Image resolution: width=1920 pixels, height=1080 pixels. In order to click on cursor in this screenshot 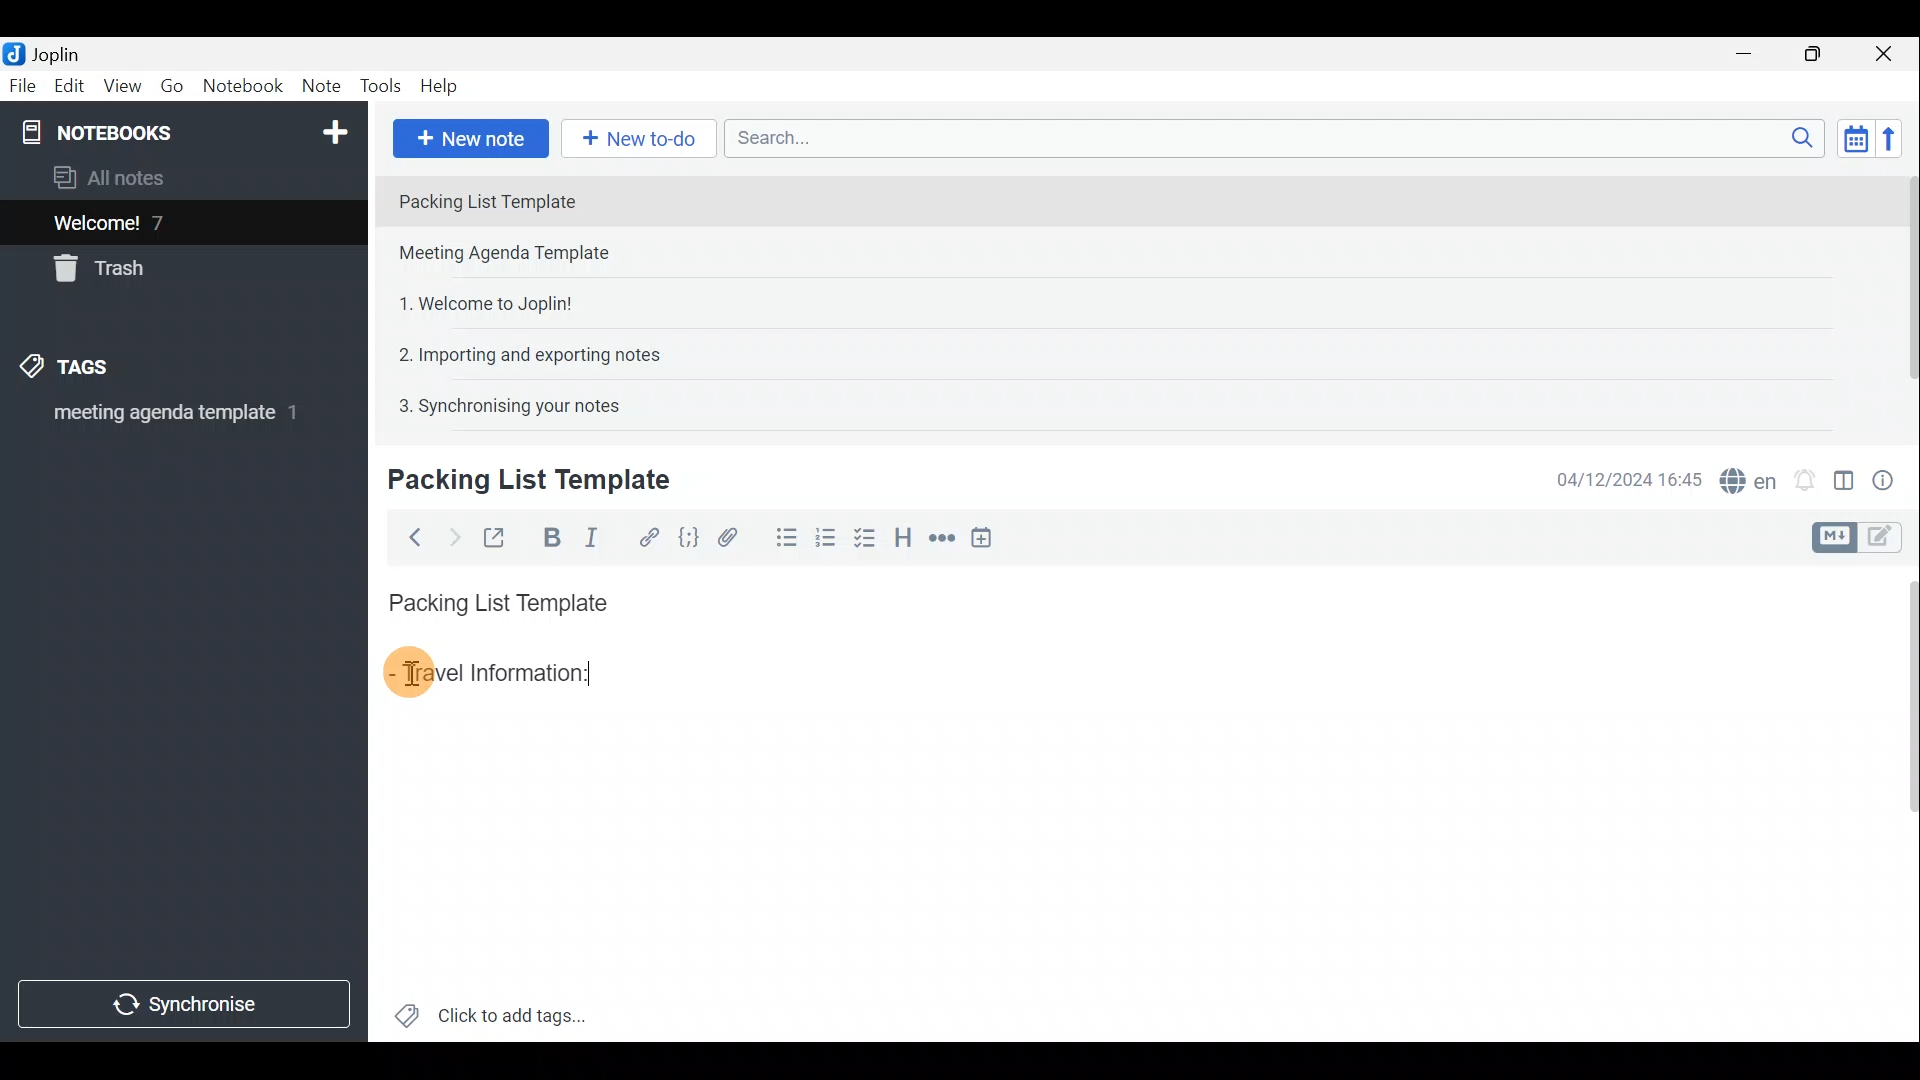, I will do `click(409, 674)`.